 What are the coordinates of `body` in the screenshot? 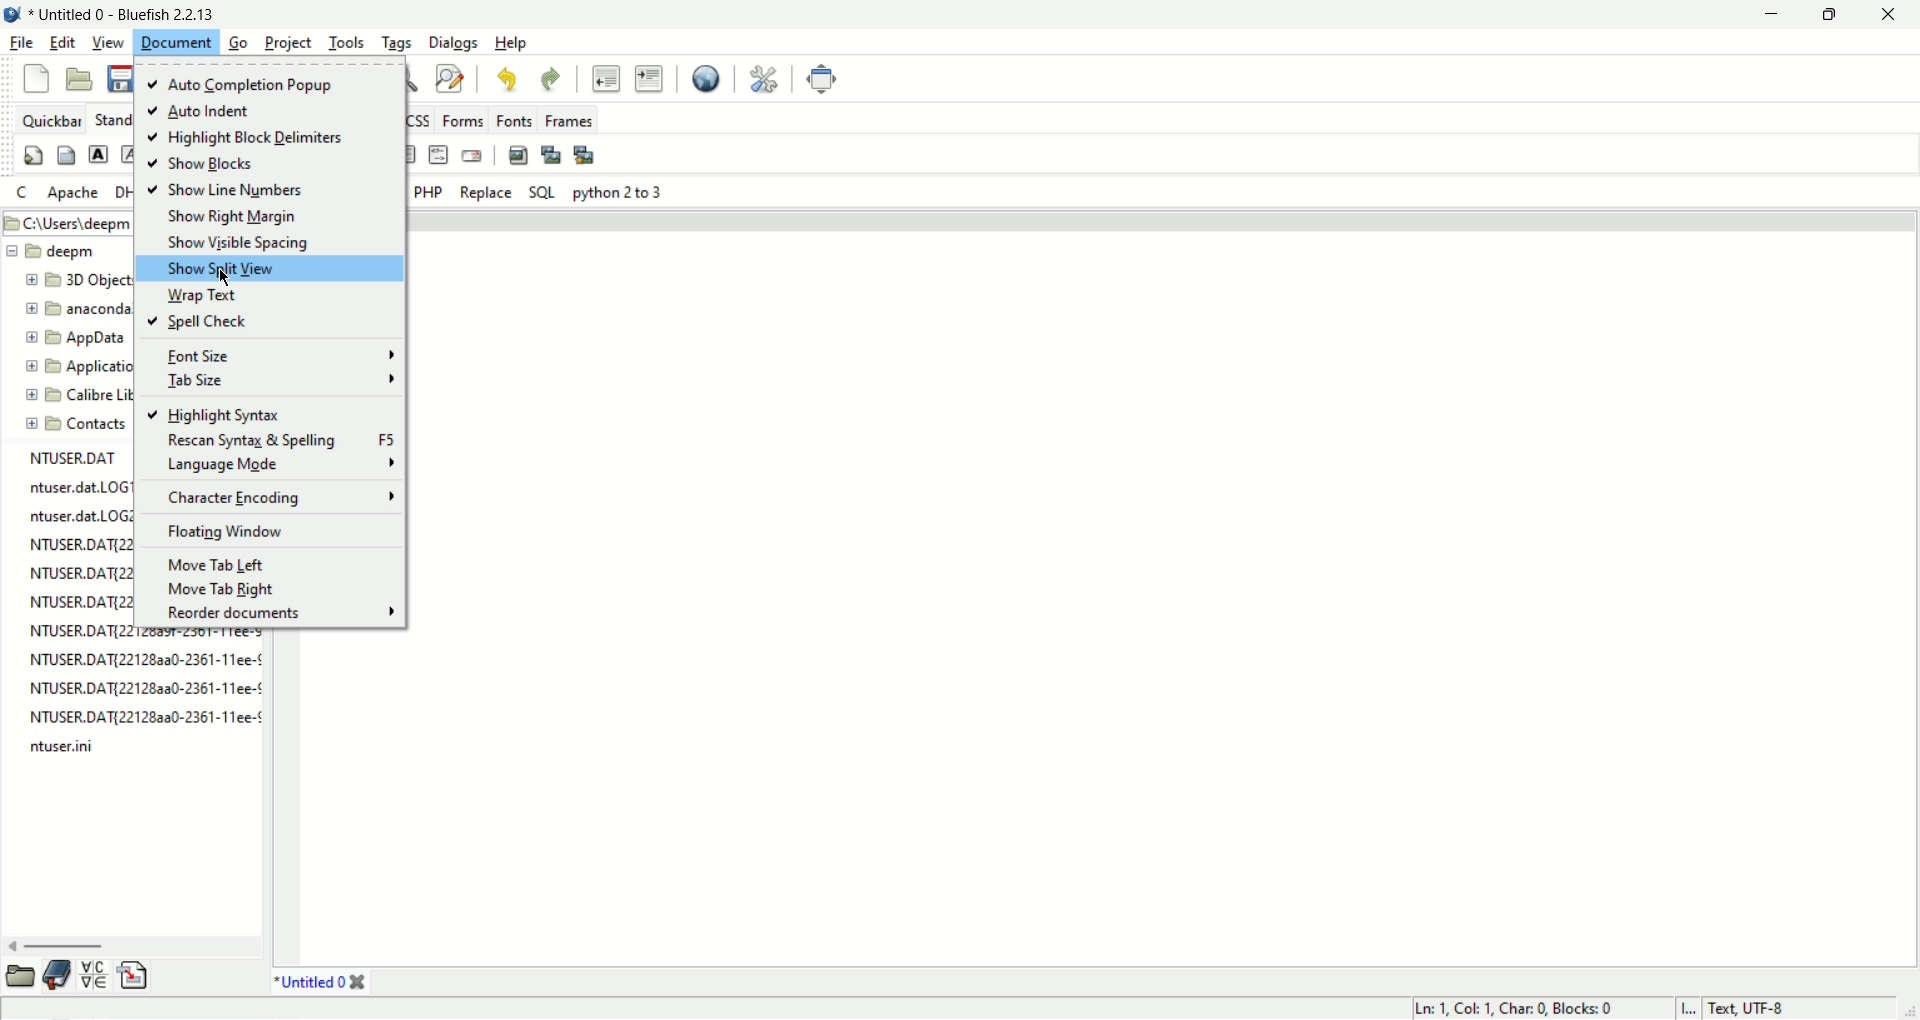 It's located at (68, 155).